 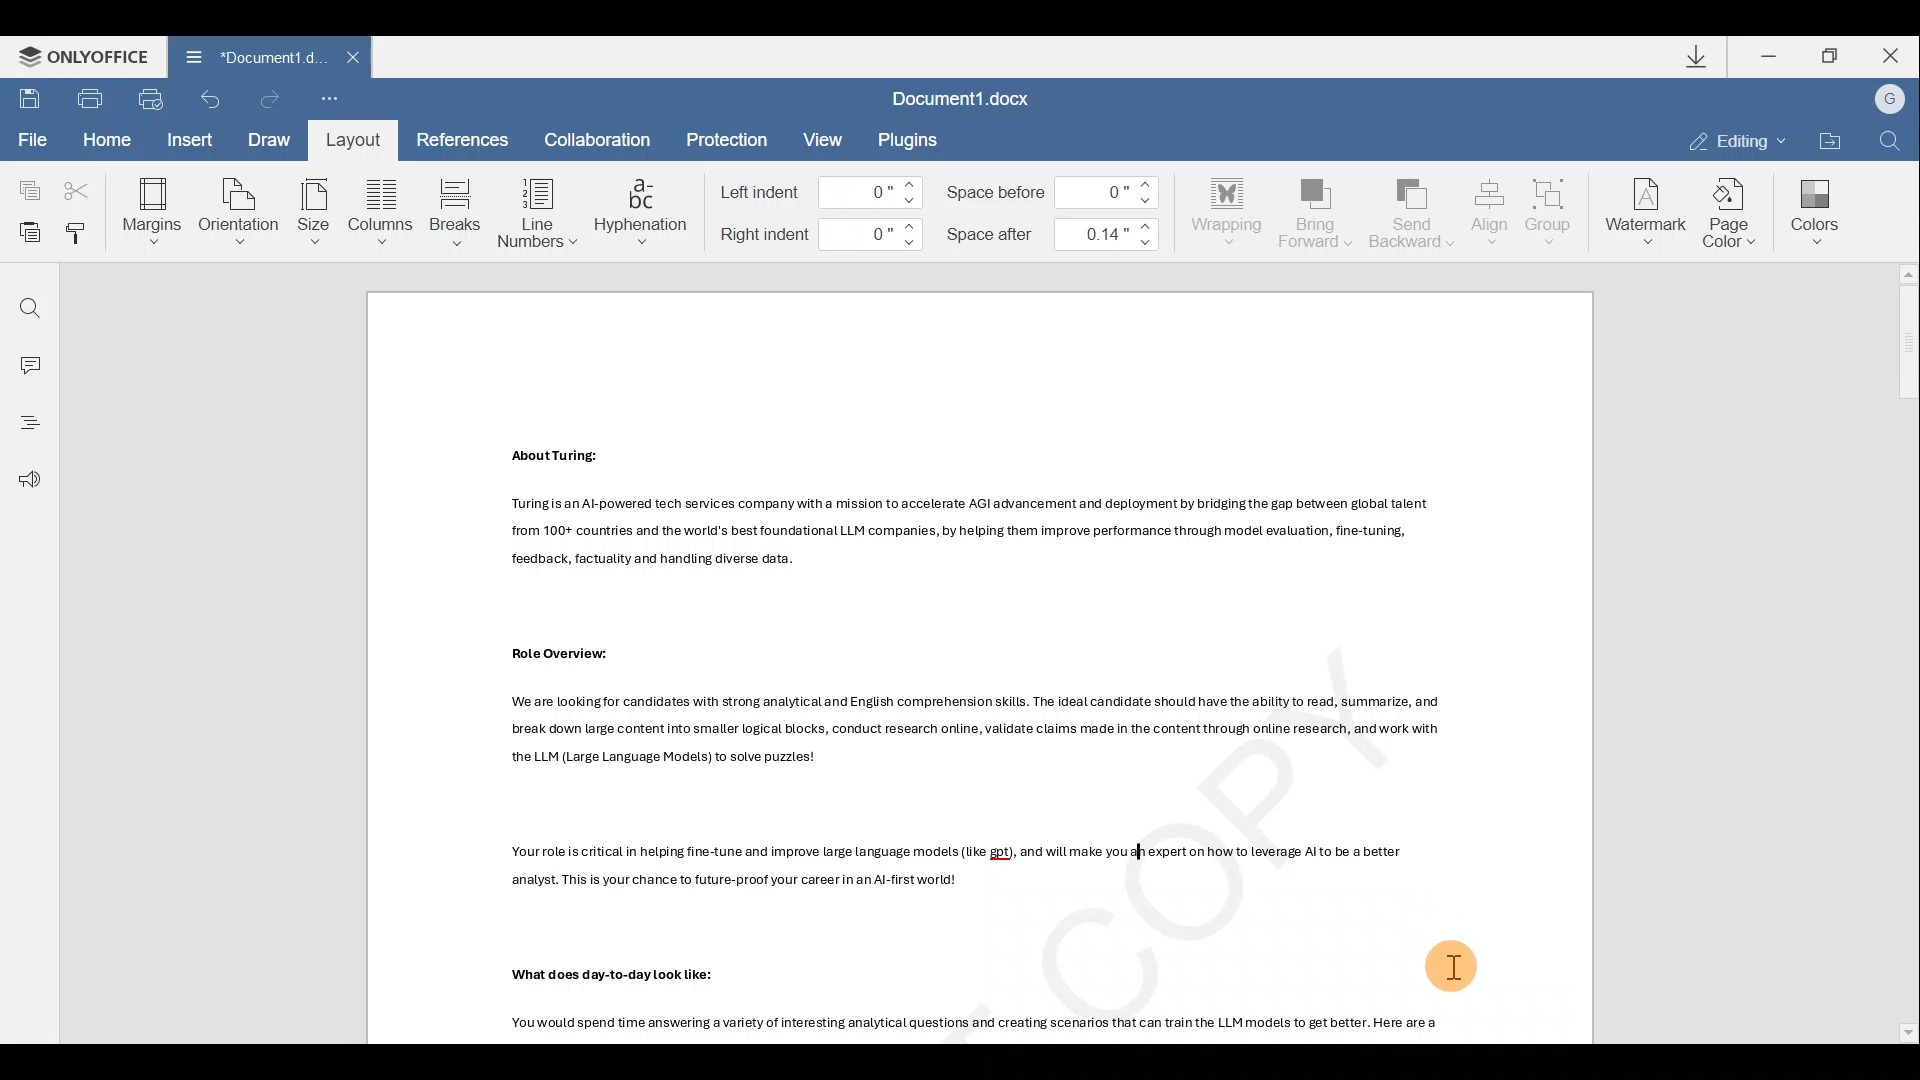 What do you see at coordinates (1318, 216) in the screenshot?
I see `Bring forward` at bounding box center [1318, 216].